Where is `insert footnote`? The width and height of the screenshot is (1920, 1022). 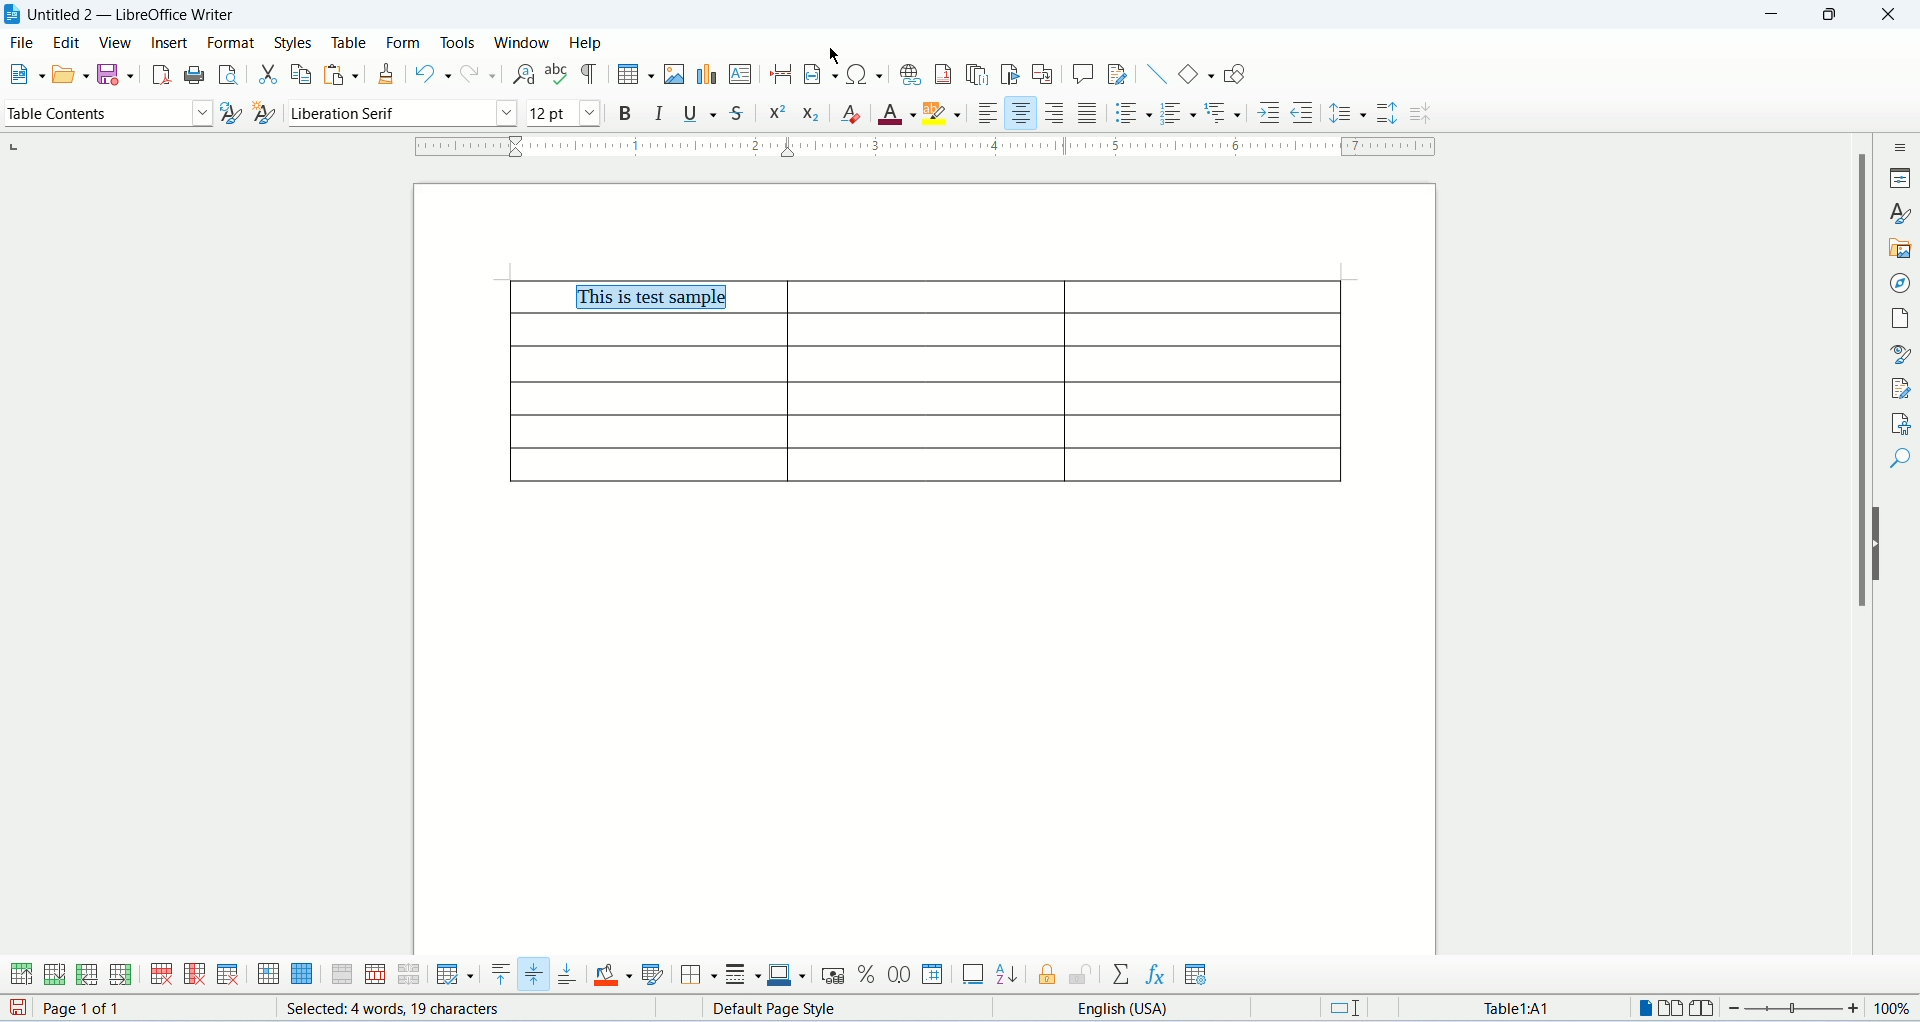
insert footnote is located at coordinates (943, 73).